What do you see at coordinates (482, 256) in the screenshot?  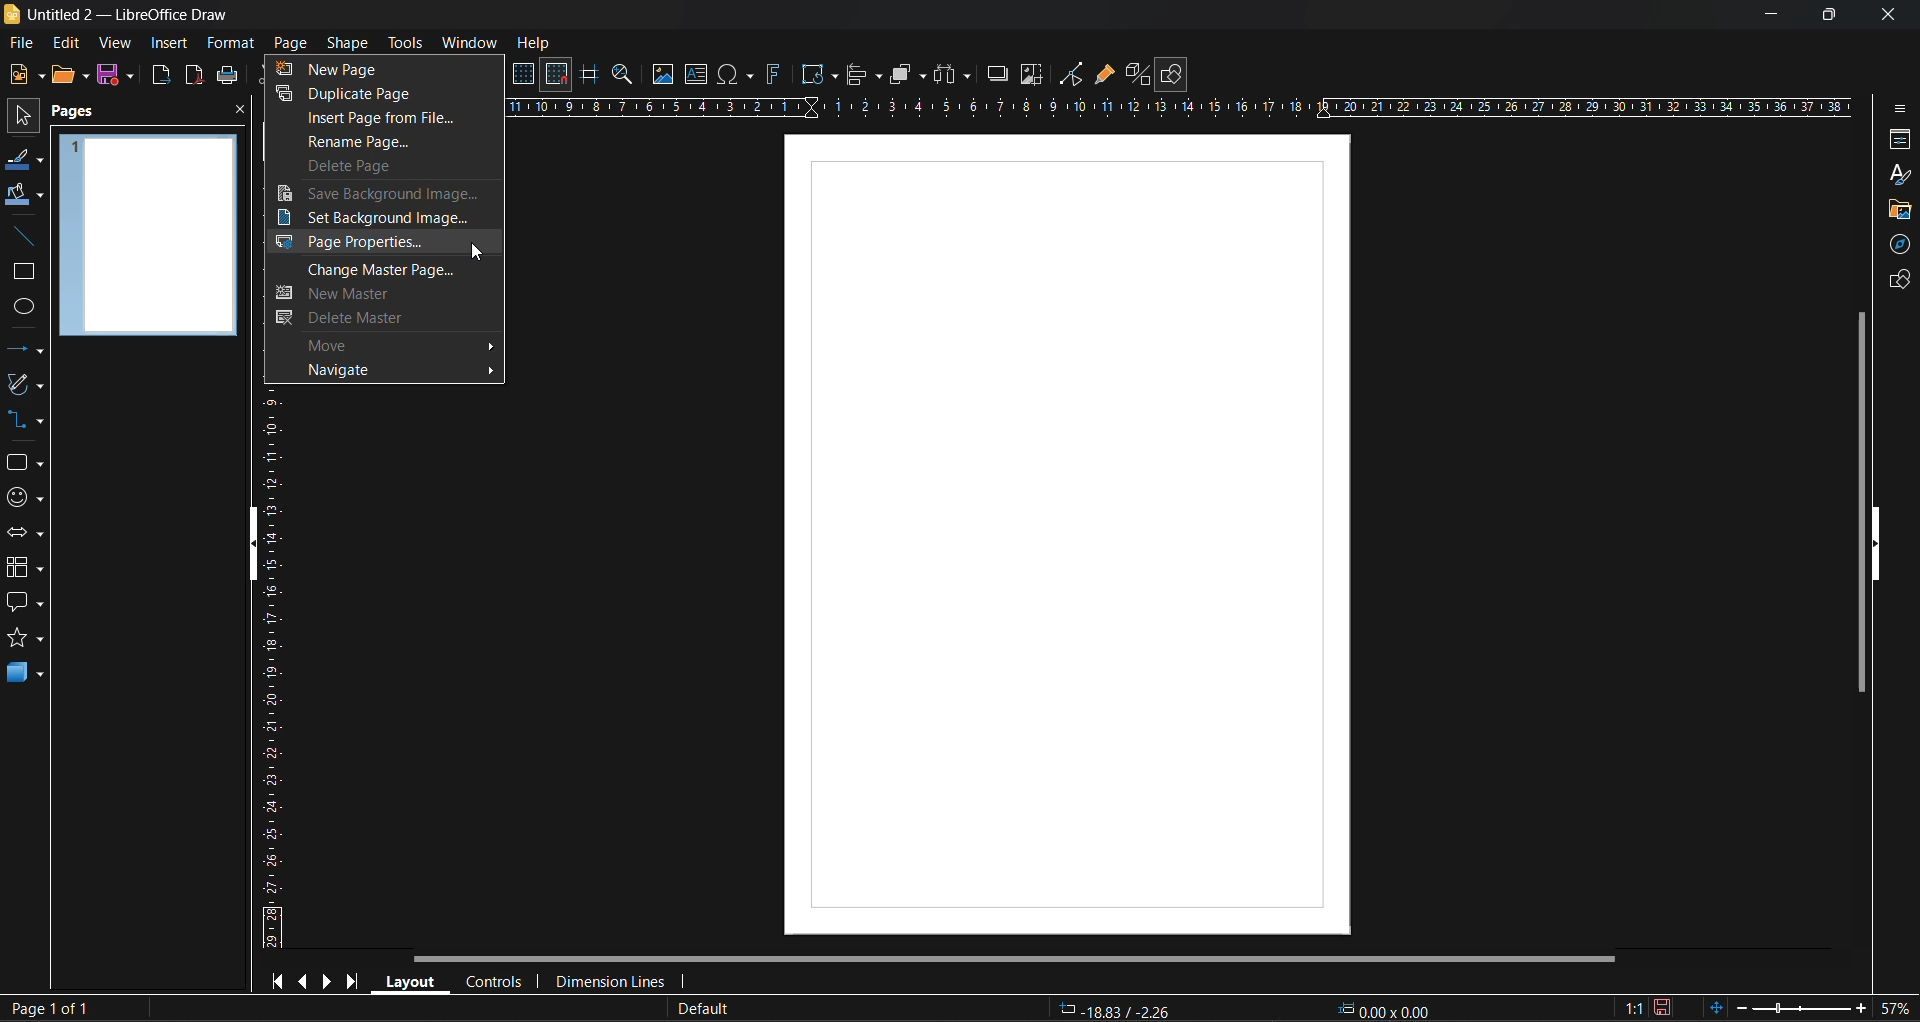 I see `cursor` at bounding box center [482, 256].